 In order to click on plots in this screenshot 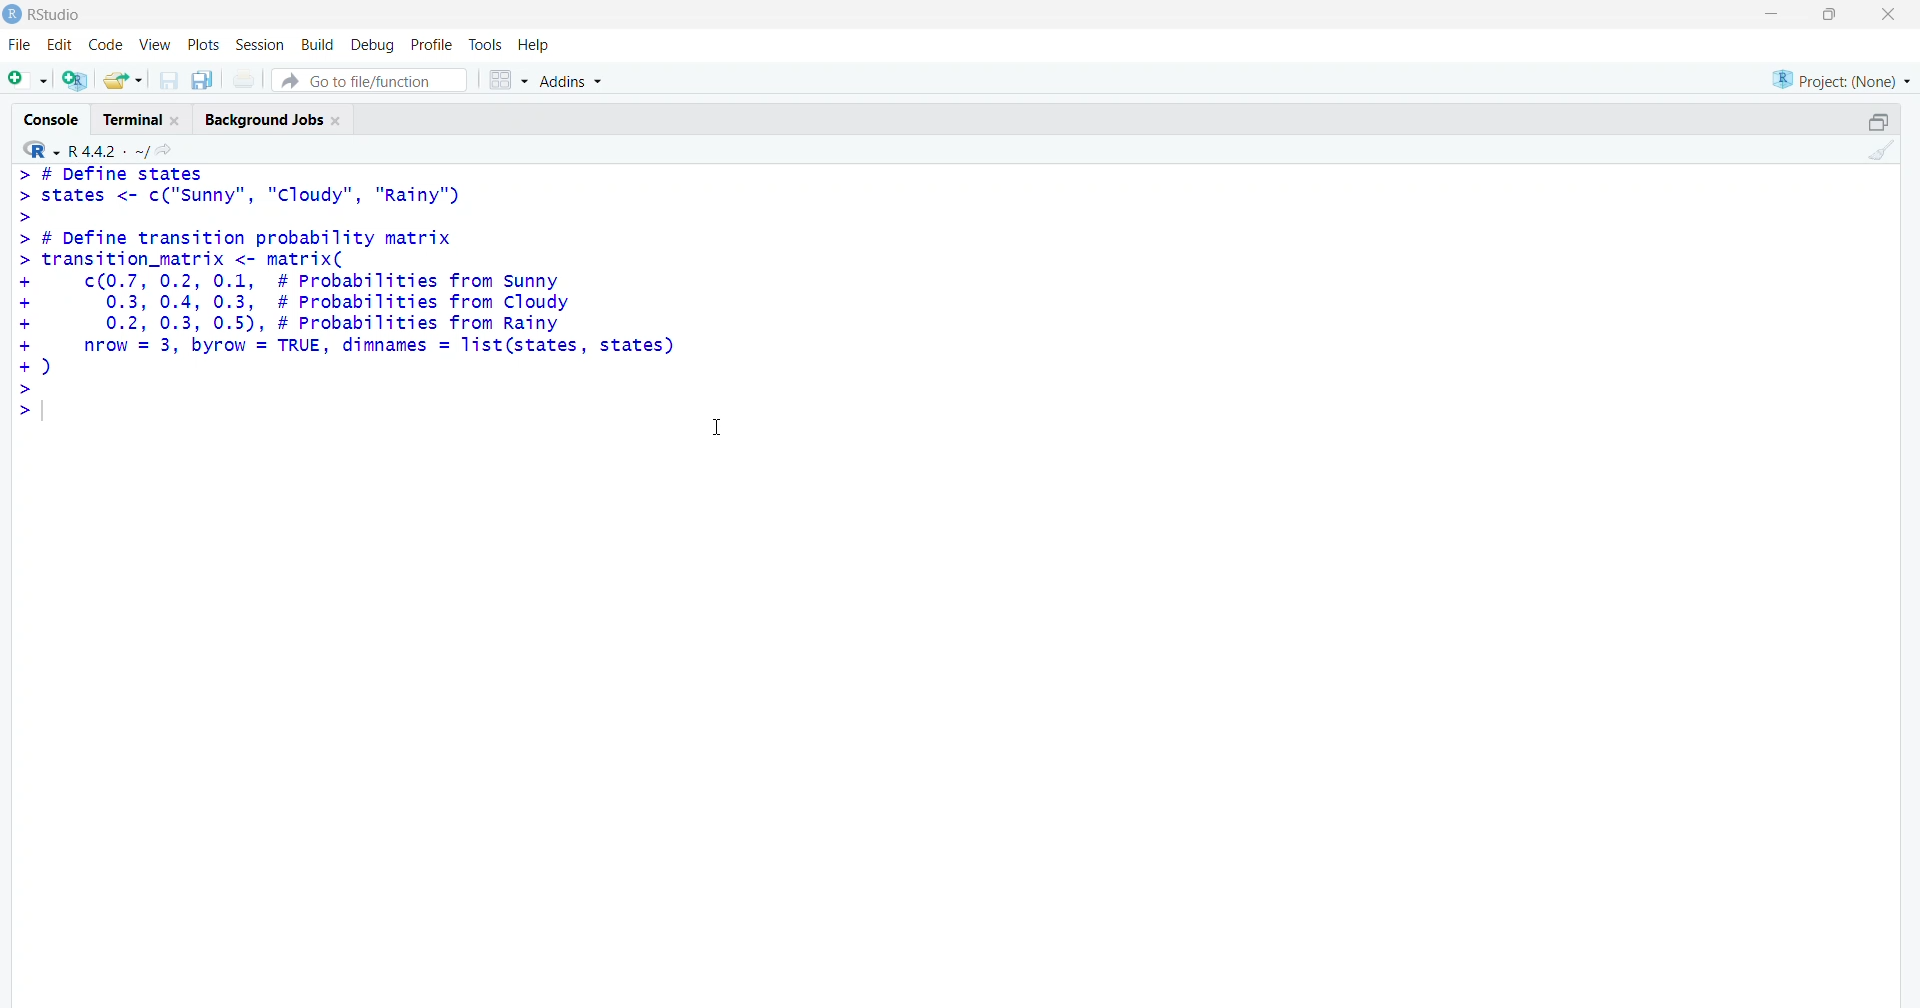, I will do `click(206, 43)`.